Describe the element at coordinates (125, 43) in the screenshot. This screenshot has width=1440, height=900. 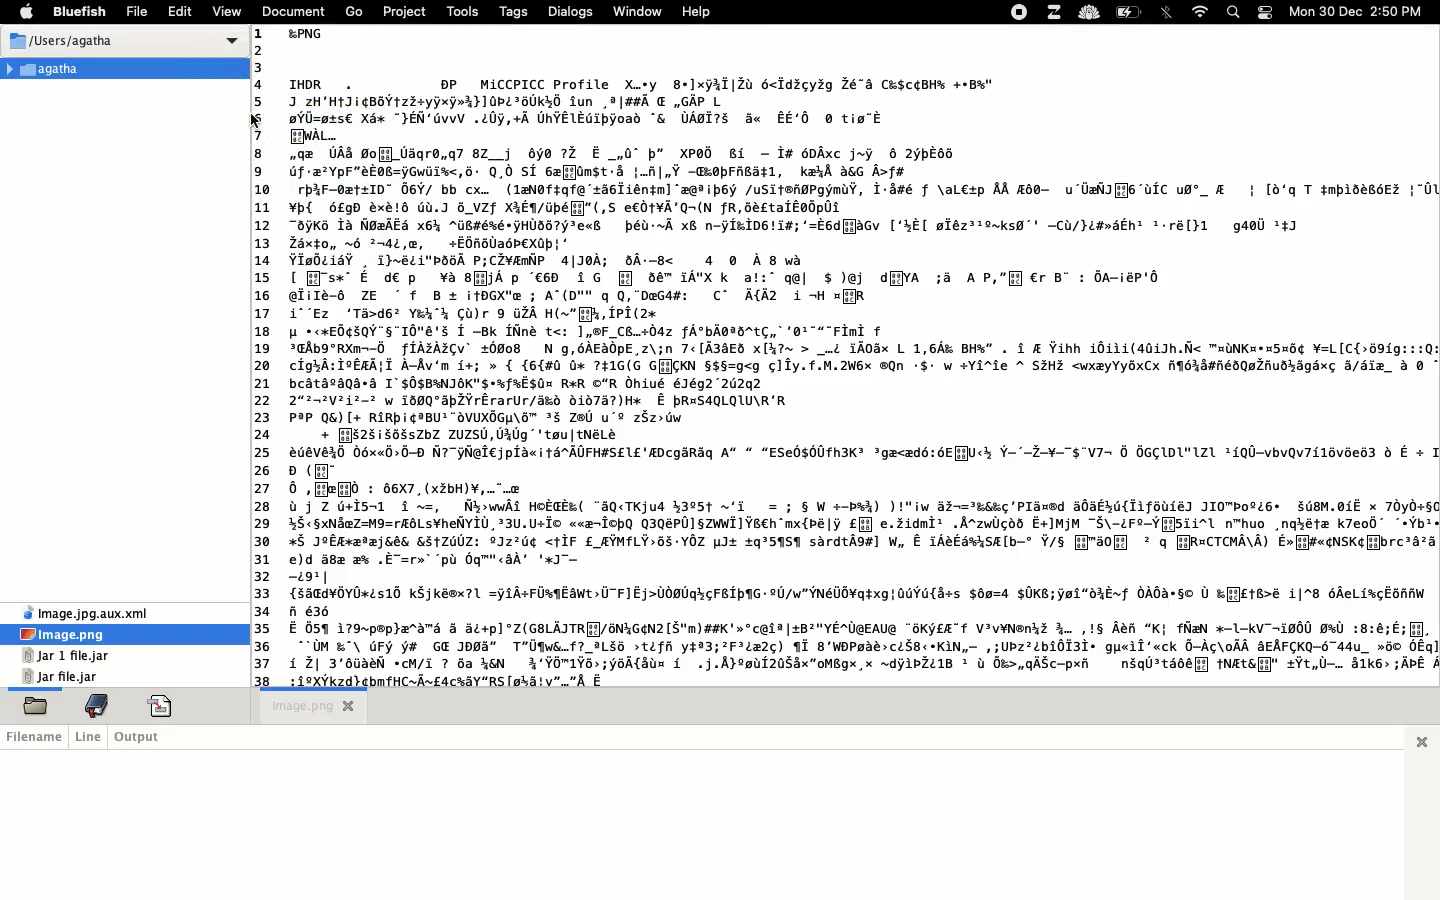
I see `users Agatha` at that location.